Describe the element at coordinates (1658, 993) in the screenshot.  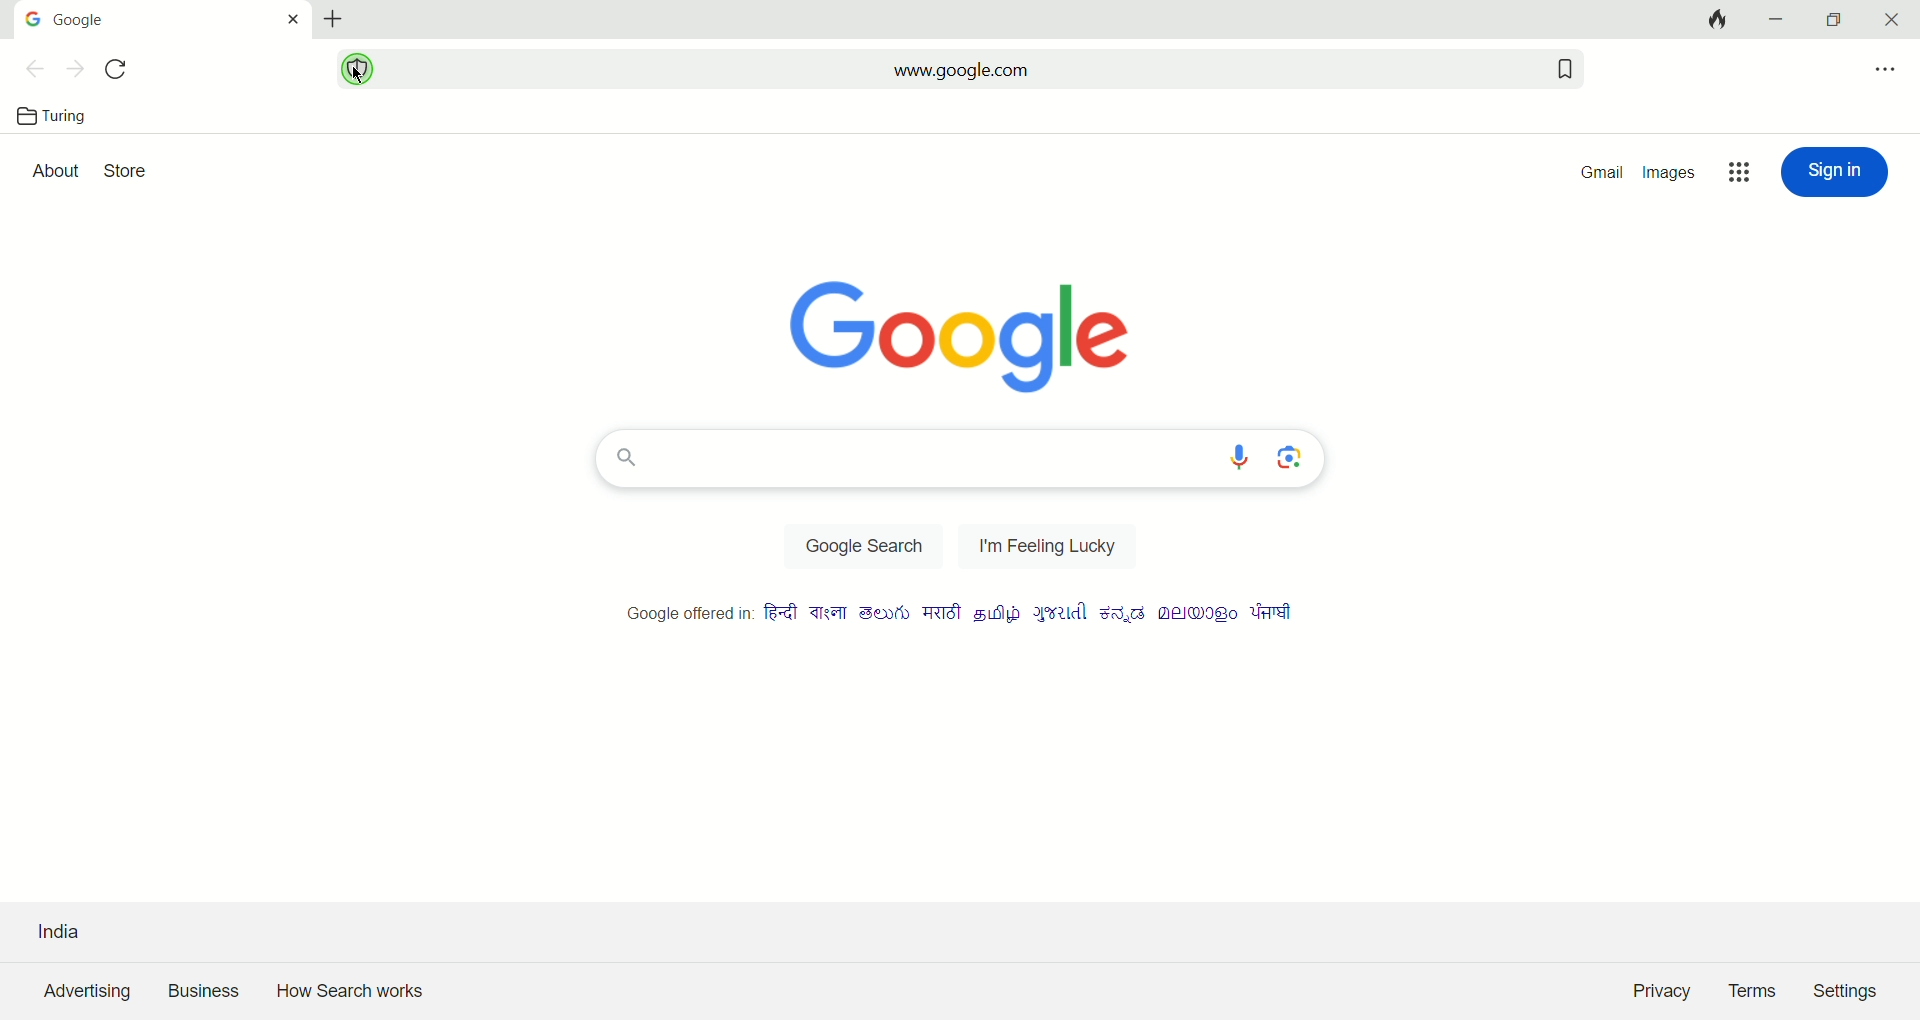
I see `Privacy` at that location.